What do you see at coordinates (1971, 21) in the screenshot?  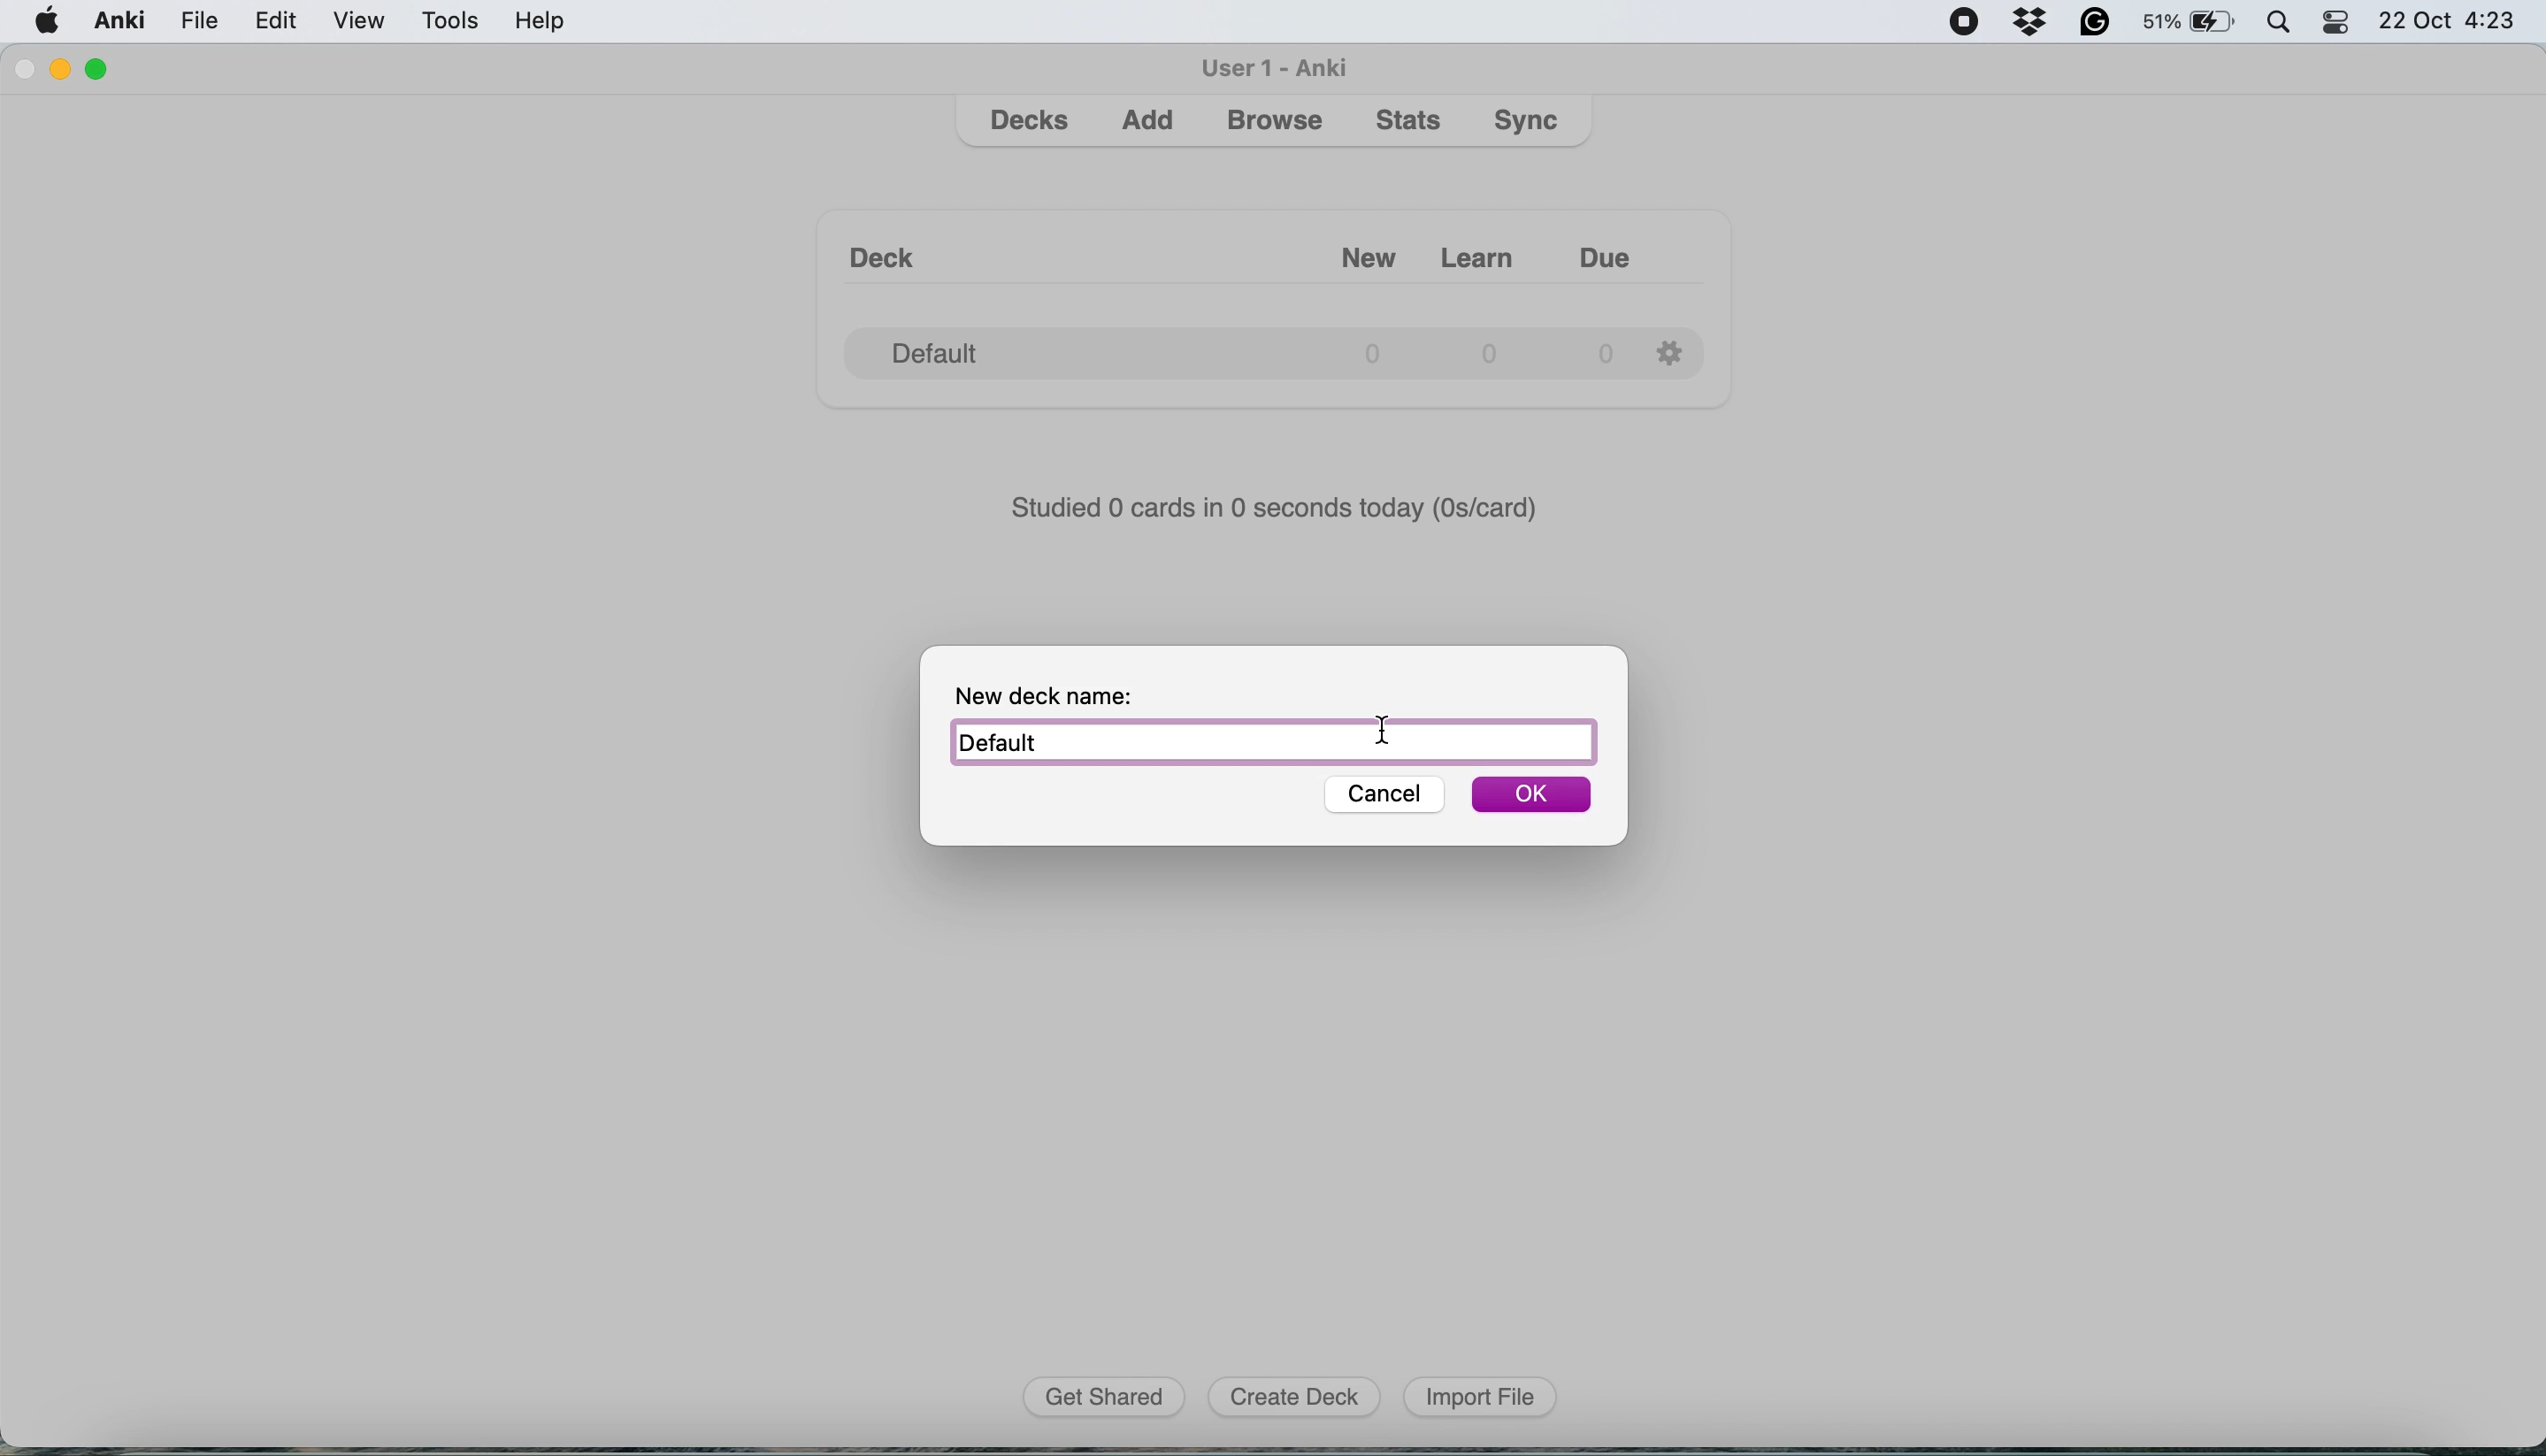 I see `screen recorder` at bounding box center [1971, 21].